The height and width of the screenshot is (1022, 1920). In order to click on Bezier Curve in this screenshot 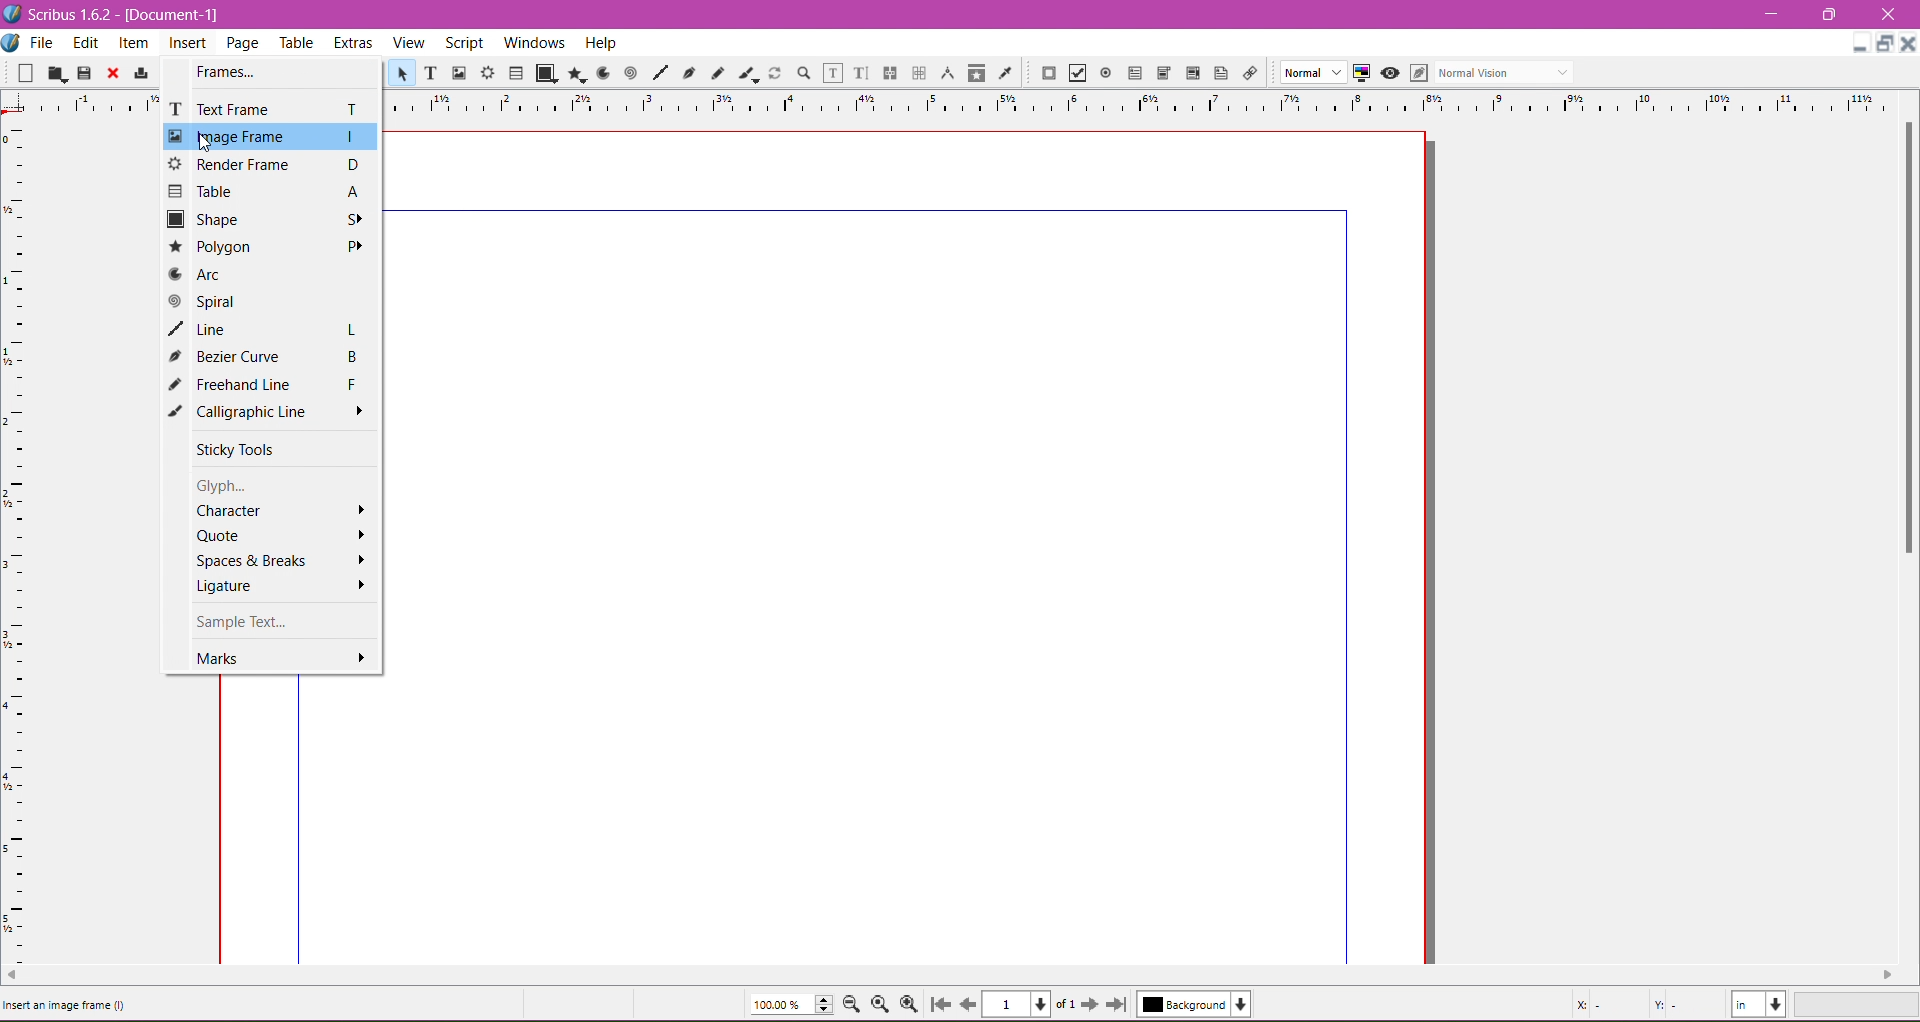, I will do `click(271, 356)`.